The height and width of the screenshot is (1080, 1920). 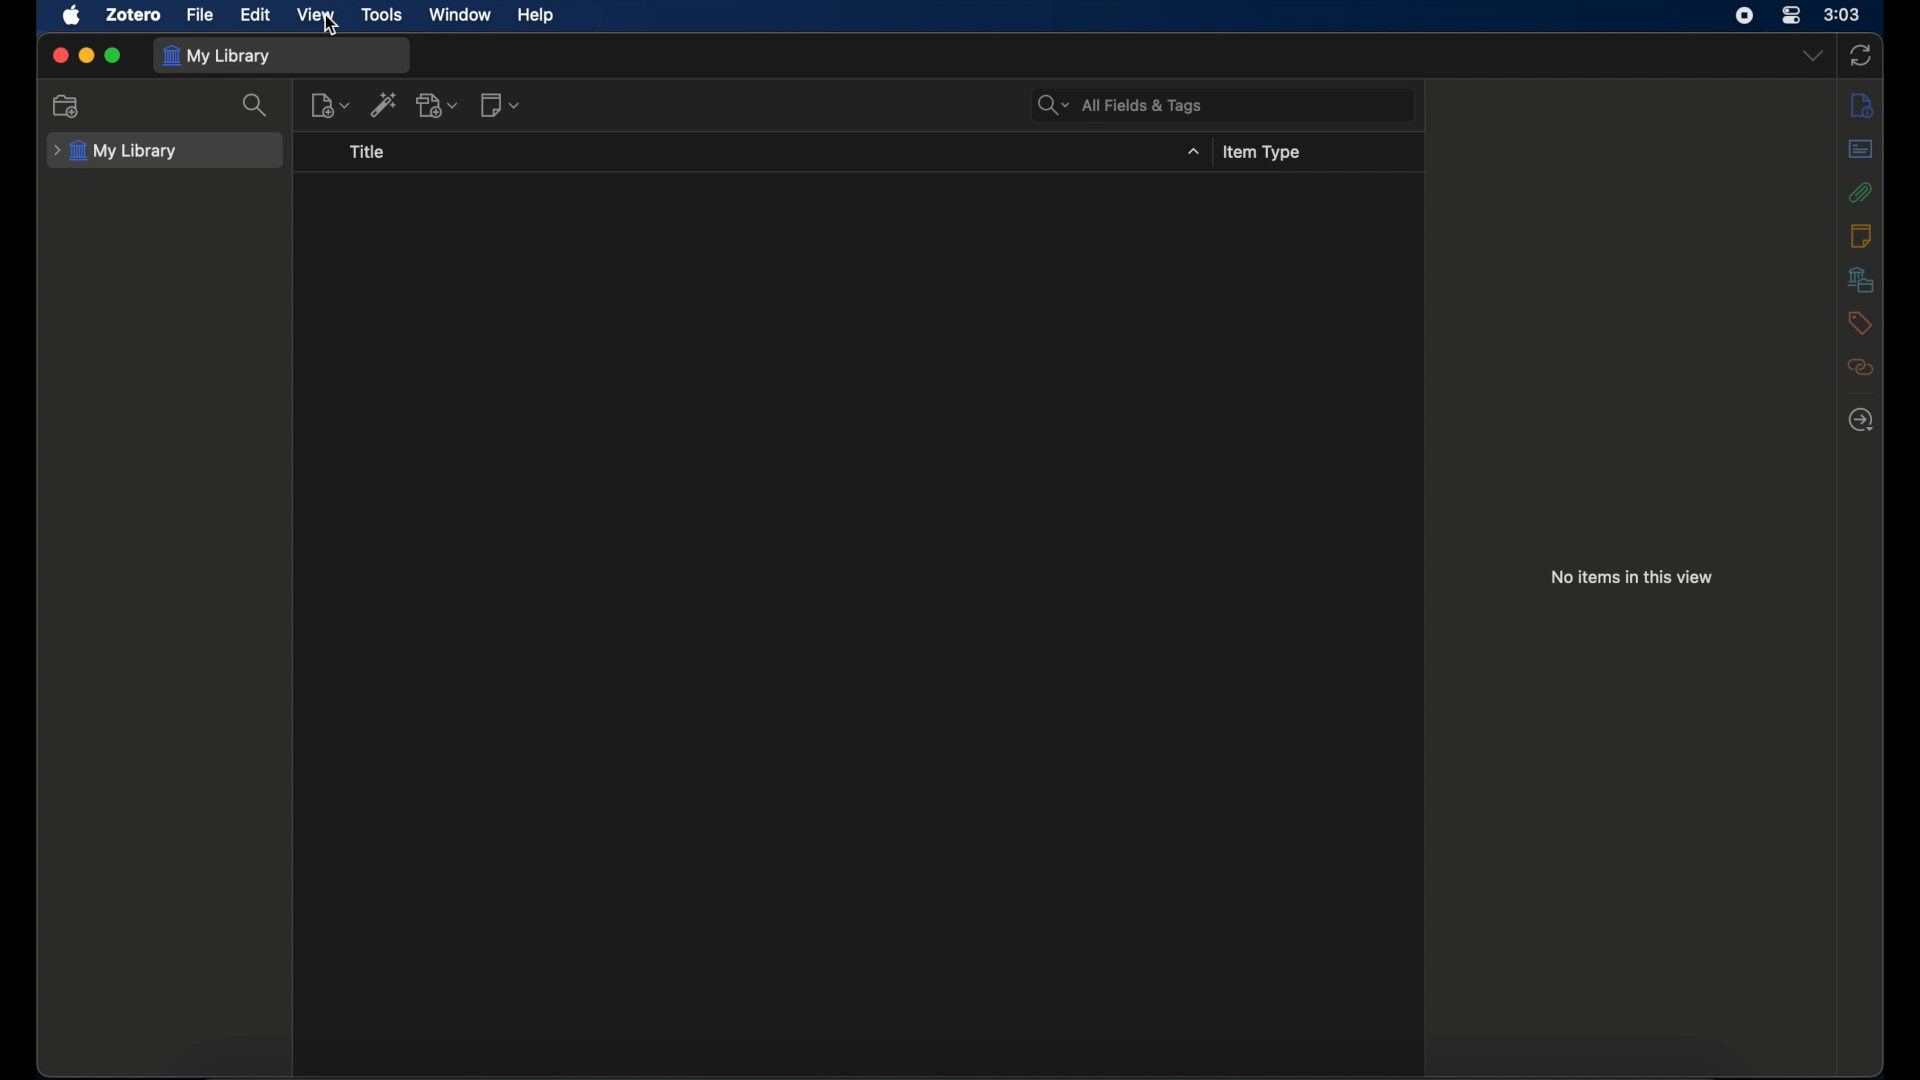 I want to click on sync, so click(x=1861, y=55).